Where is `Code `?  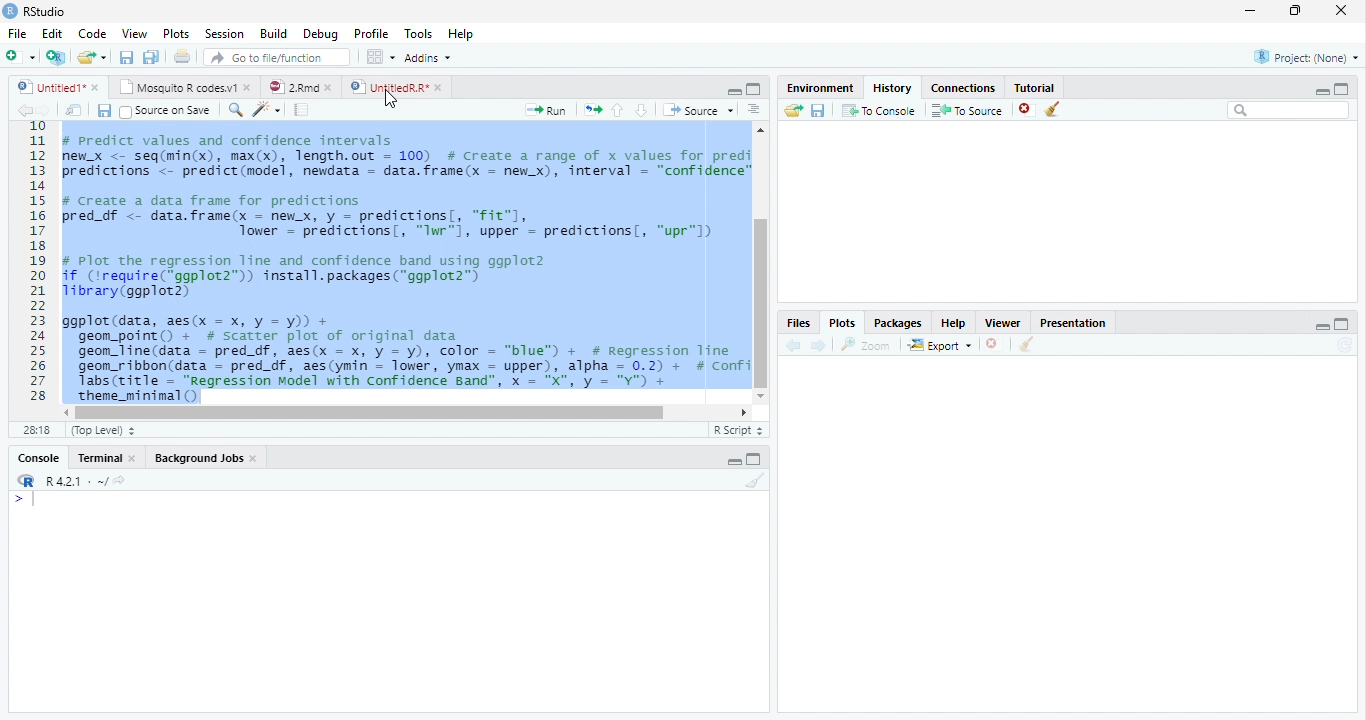
Code  is located at coordinates (268, 110).